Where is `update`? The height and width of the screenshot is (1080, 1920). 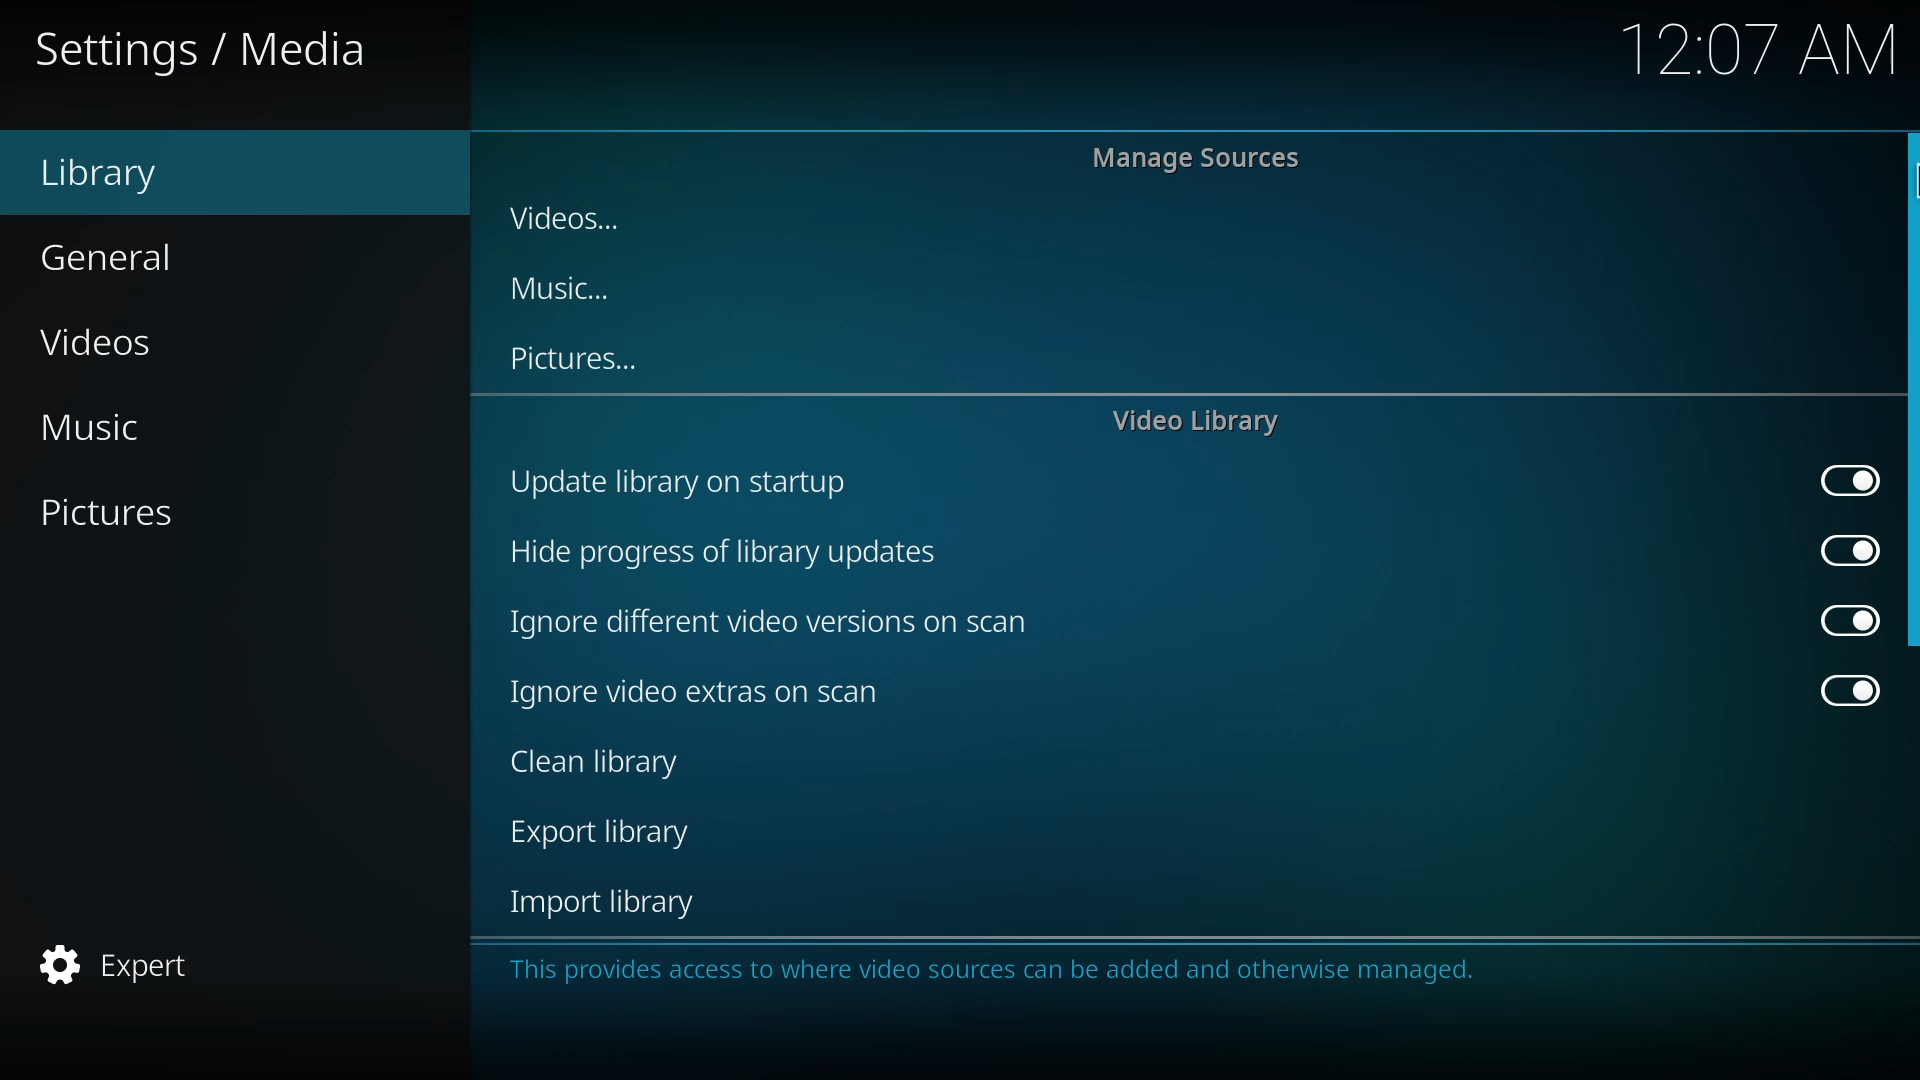
update is located at coordinates (669, 480).